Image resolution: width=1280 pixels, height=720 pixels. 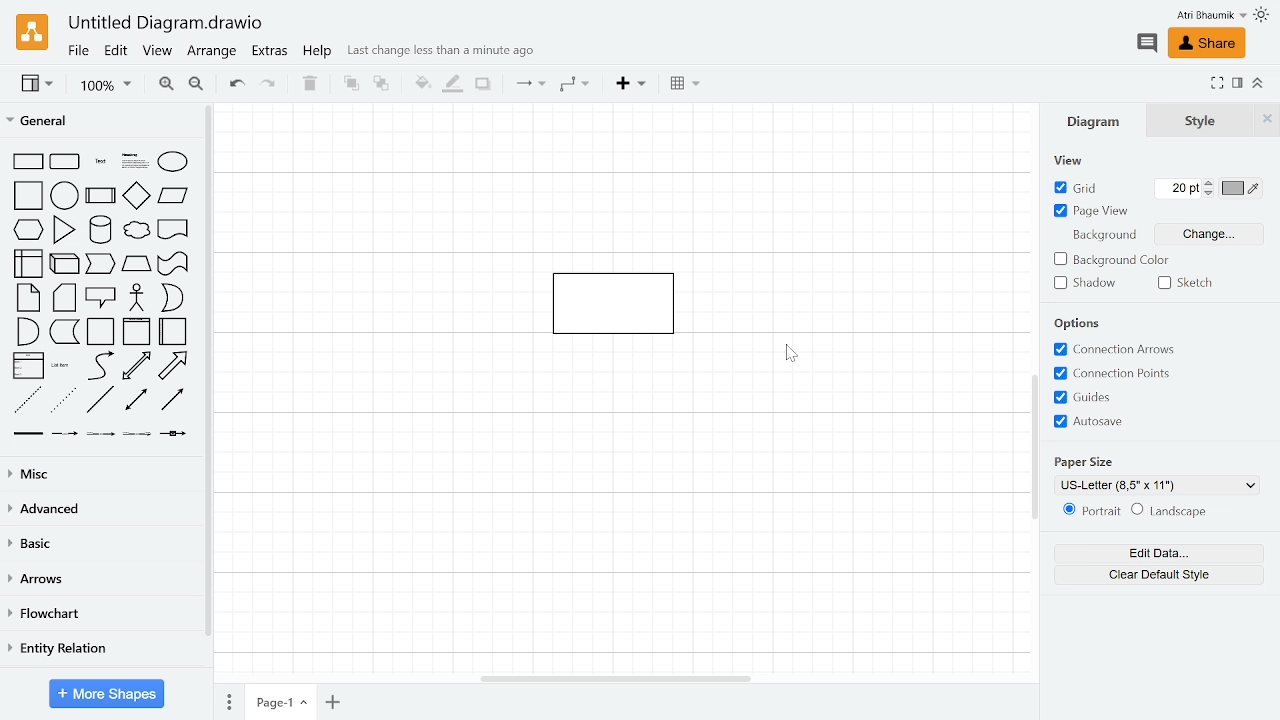 I want to click on Grid color, so click(x=1240, y=188).